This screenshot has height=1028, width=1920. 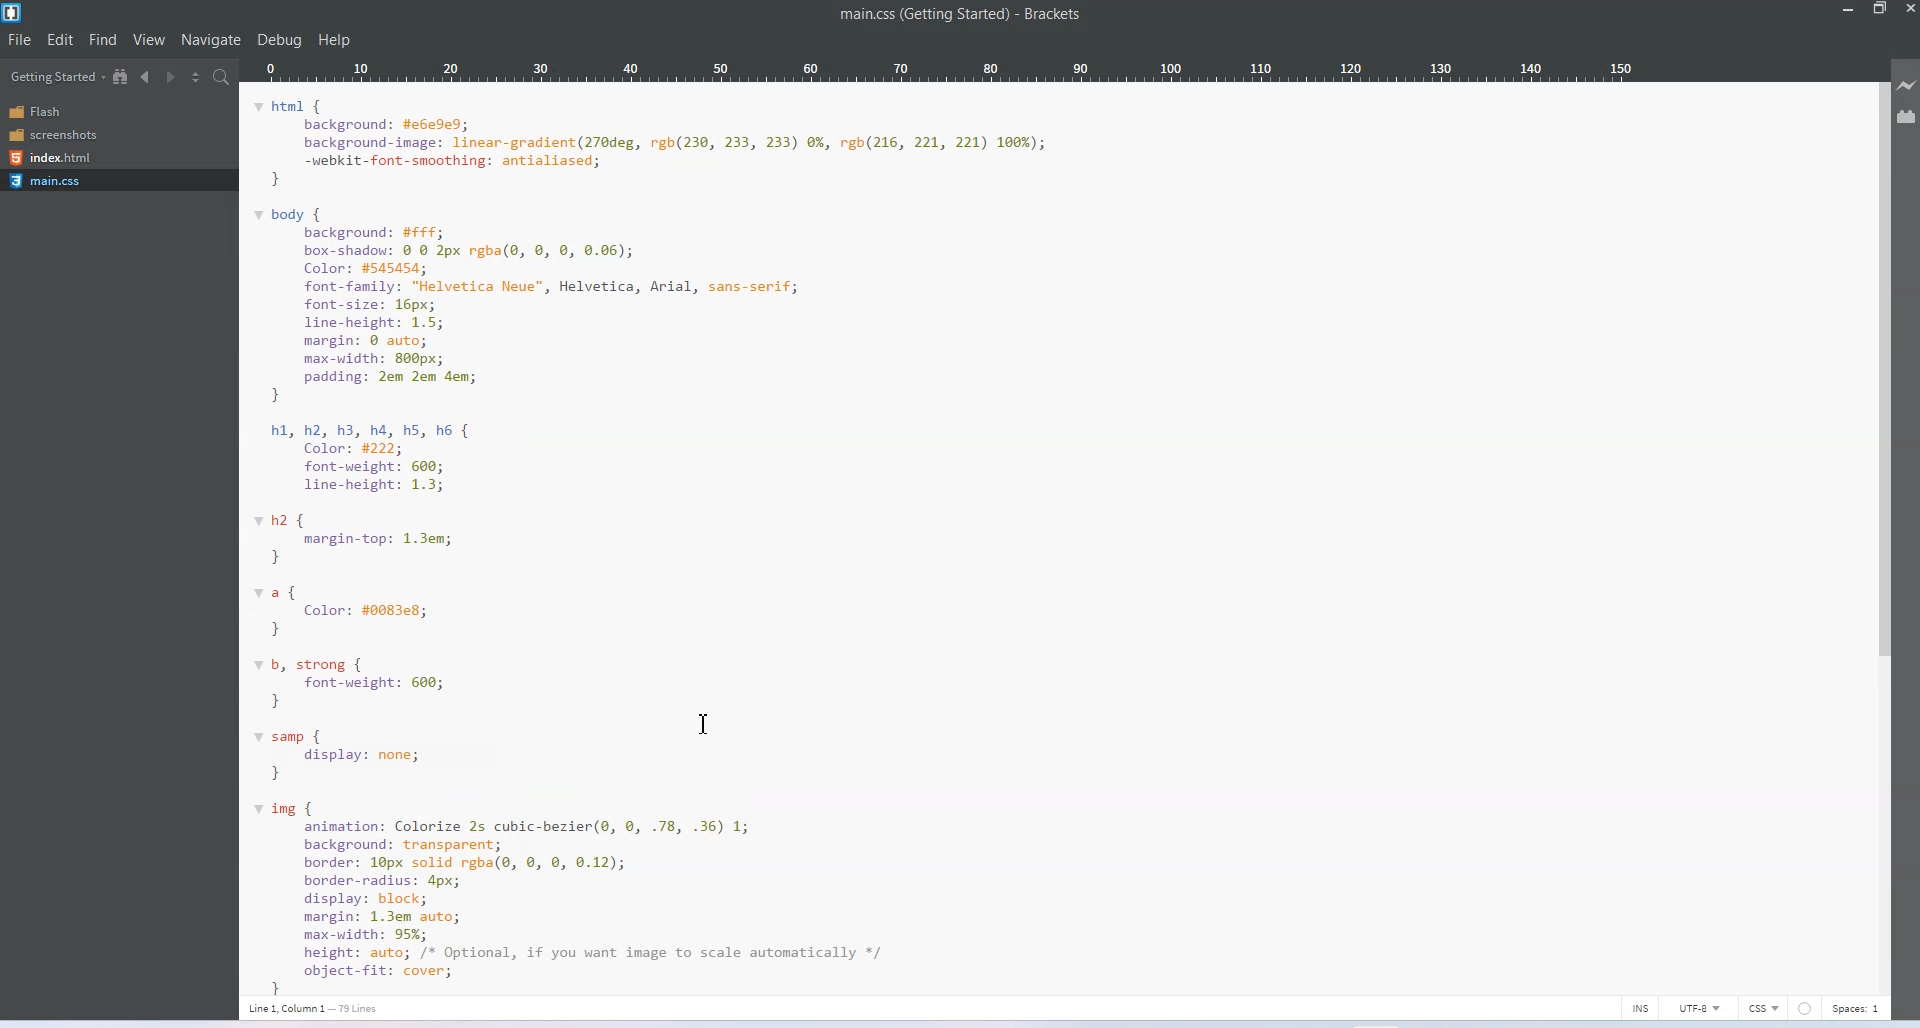 What do you see at coordinates (147, 78) in the screenshot?
I see `Navigate Backwards` at bounding box center [147, 78].